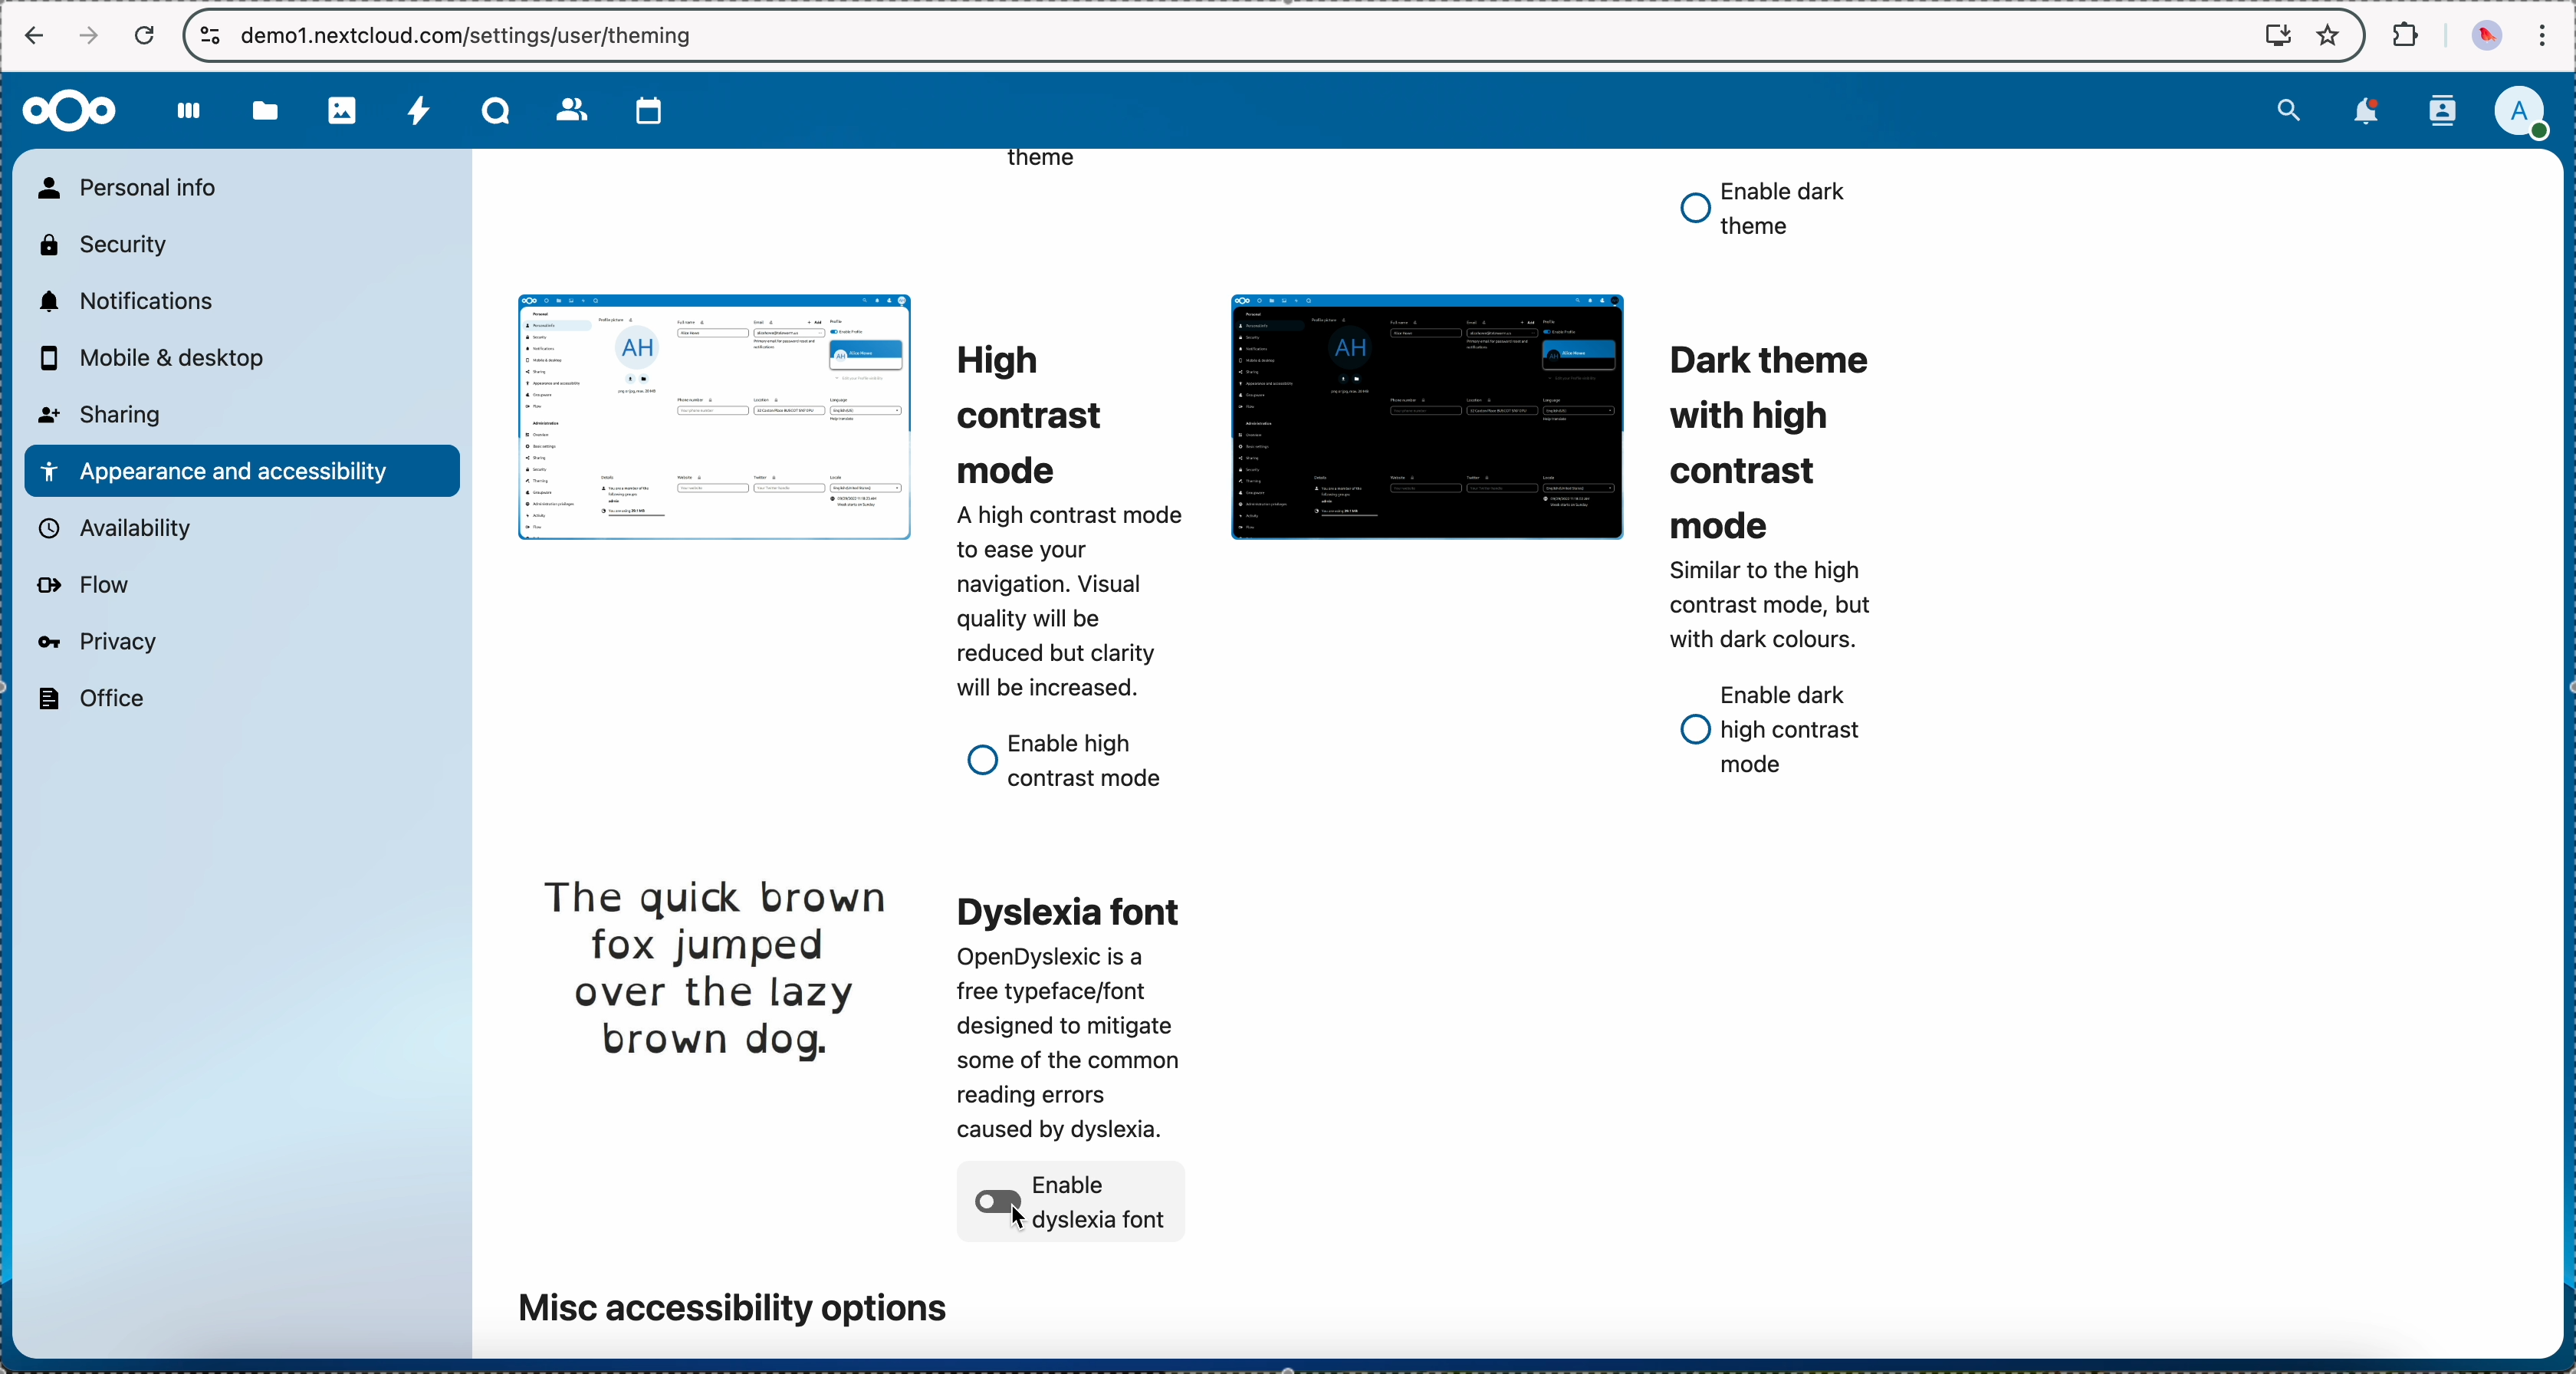 The image size is (2576, 1374). What do you see at coordinates (119, 527) in the screenshot?
I see `availability` at bounding box center [119, 527].